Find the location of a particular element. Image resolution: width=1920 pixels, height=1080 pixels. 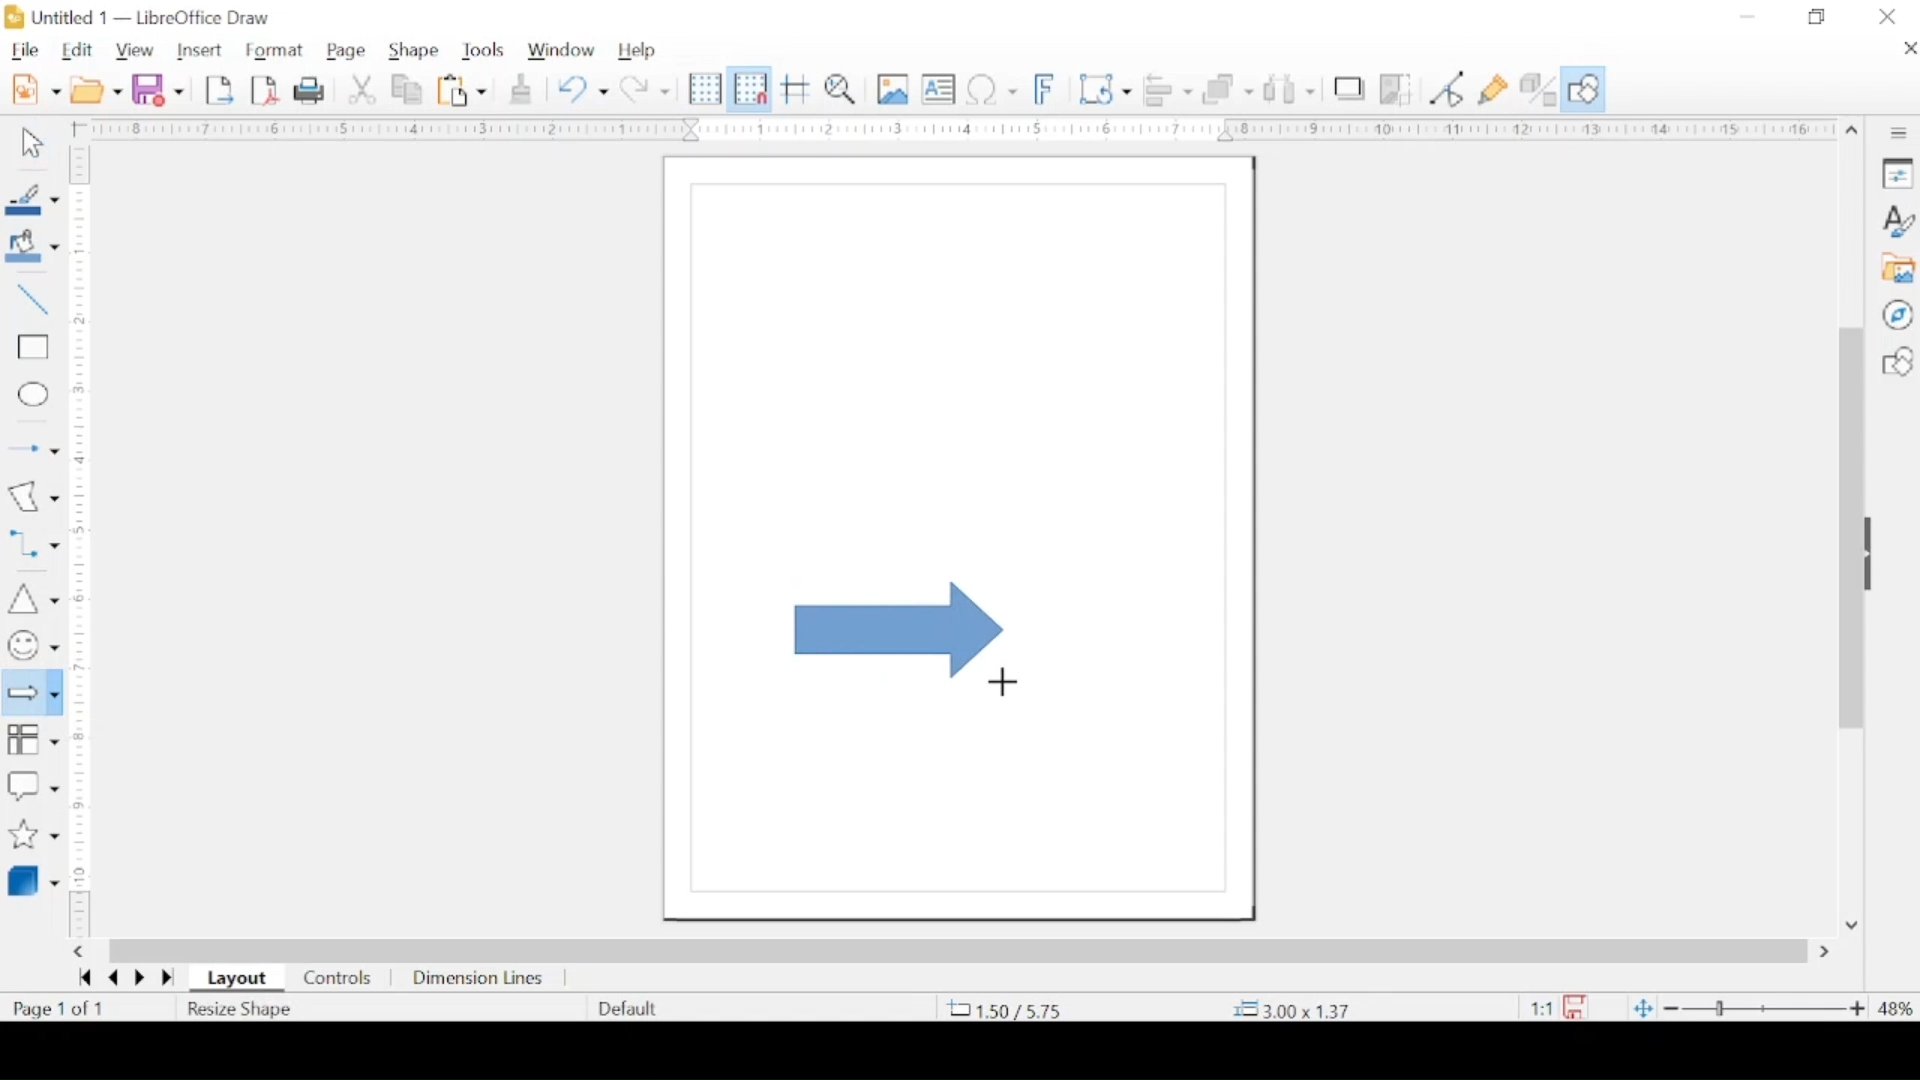

margin is located at coordinates (84, 428).